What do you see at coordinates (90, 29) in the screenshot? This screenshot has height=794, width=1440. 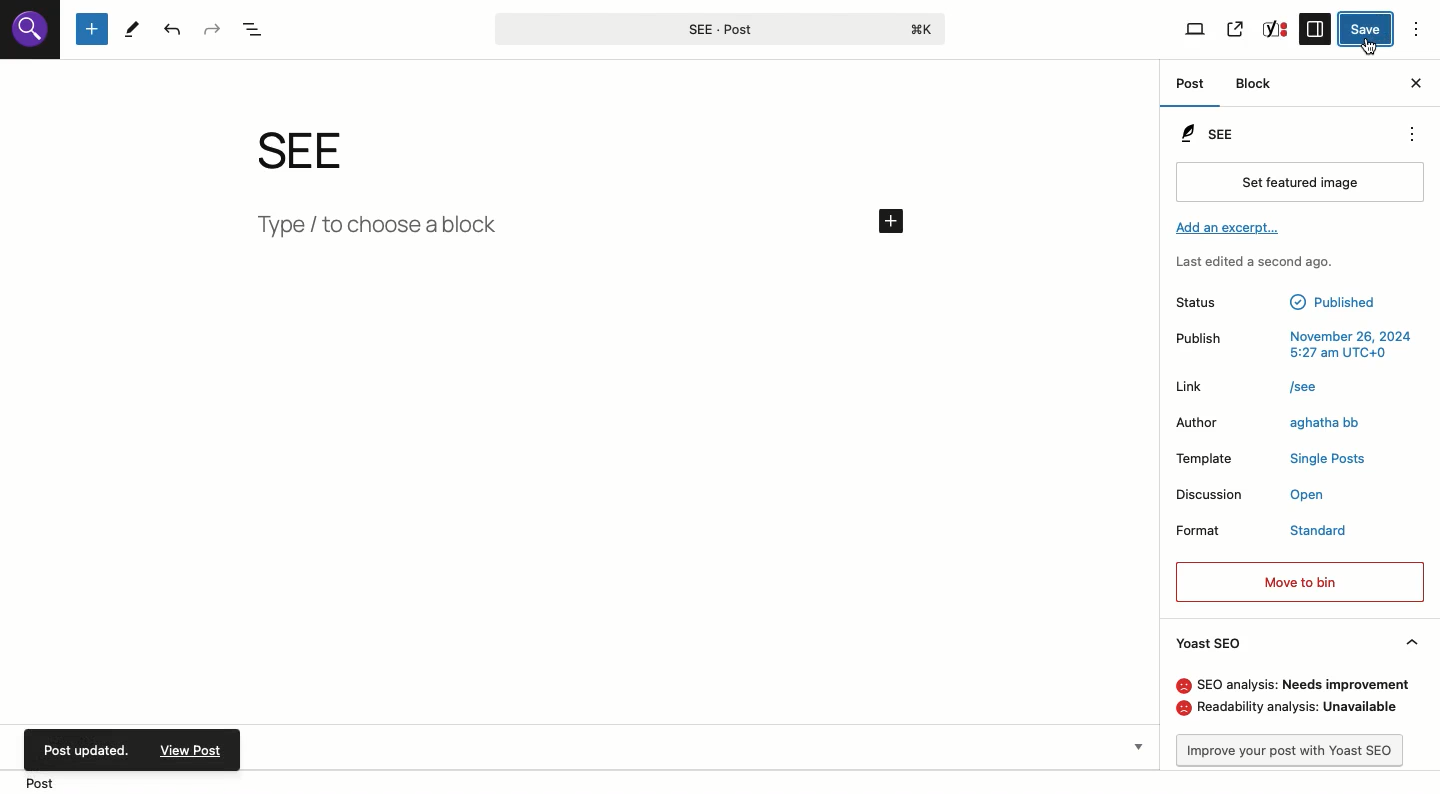 I see `Add new block` at bounding box center [90, 29].